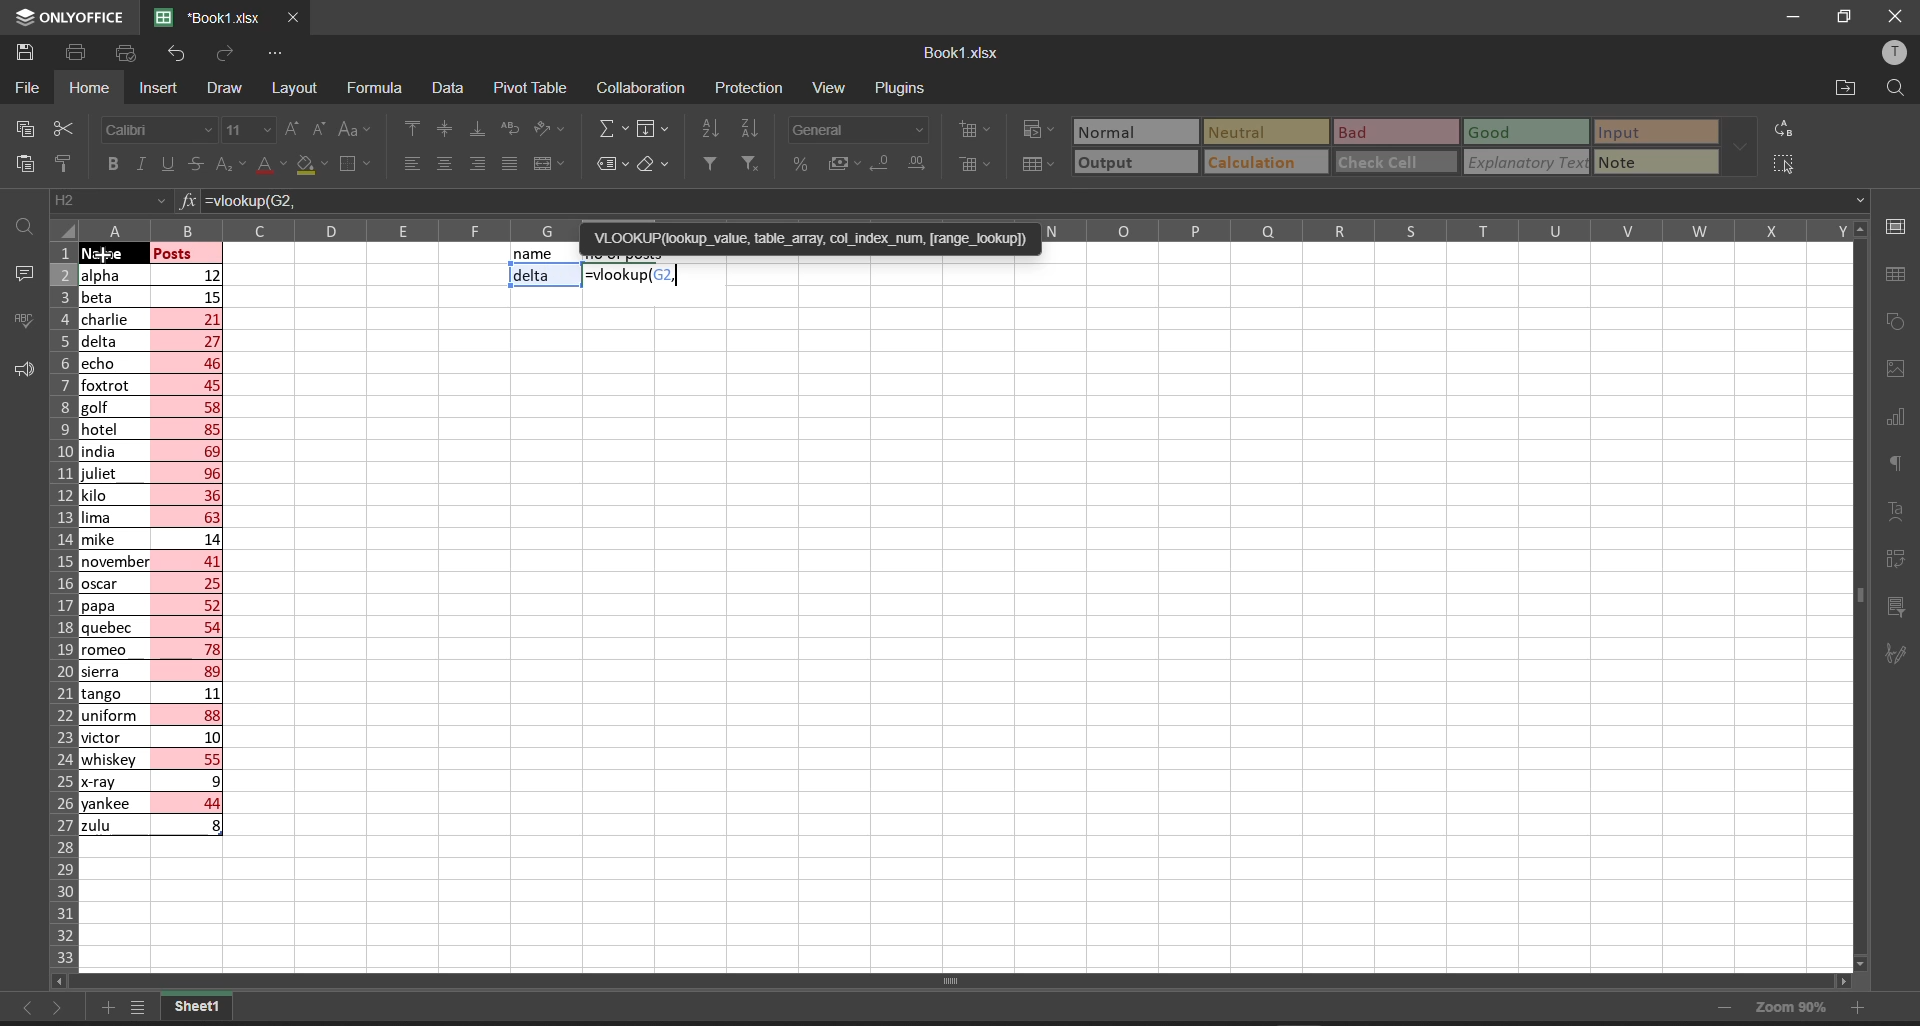 The height and width of the screenshot is (1026, 1920). What do you see at coordinates (1902, 652) in the screenshot?
I see `signature settings` at bounding box center [1902, 652].